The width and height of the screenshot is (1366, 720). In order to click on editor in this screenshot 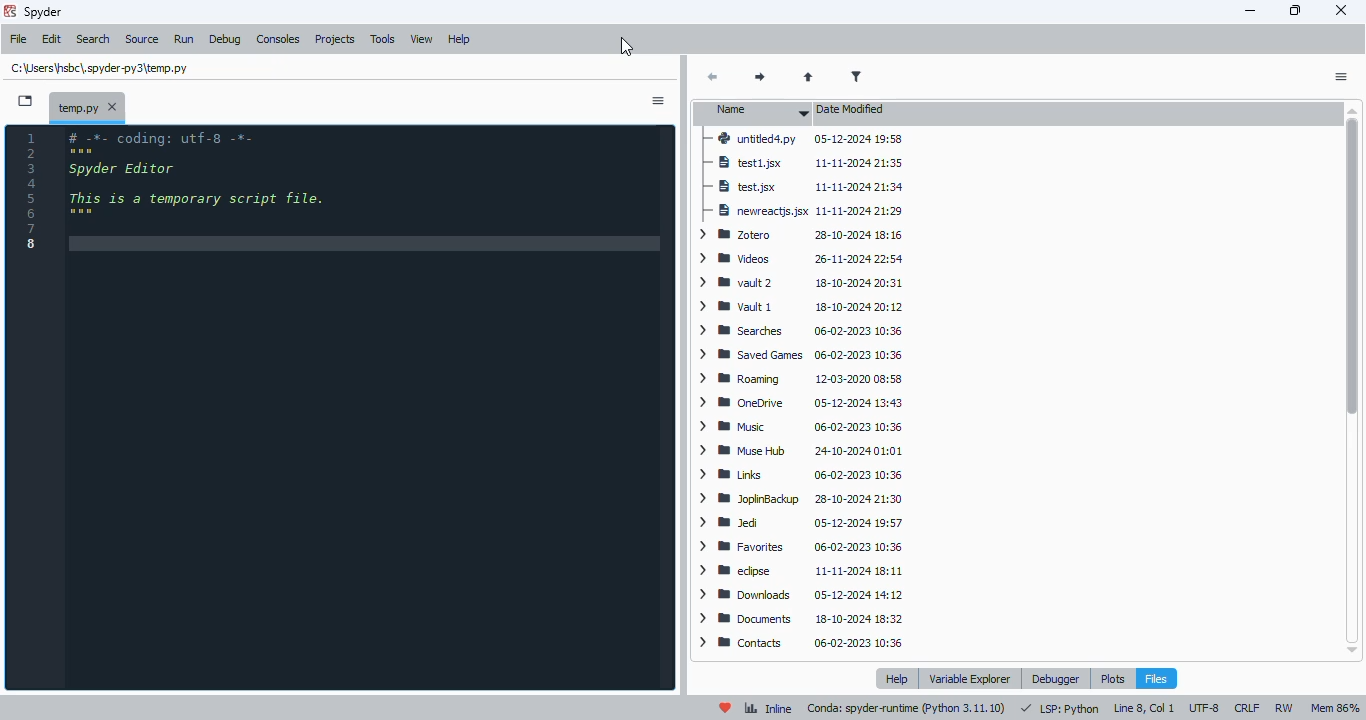, I will do `click(296, 408)`.